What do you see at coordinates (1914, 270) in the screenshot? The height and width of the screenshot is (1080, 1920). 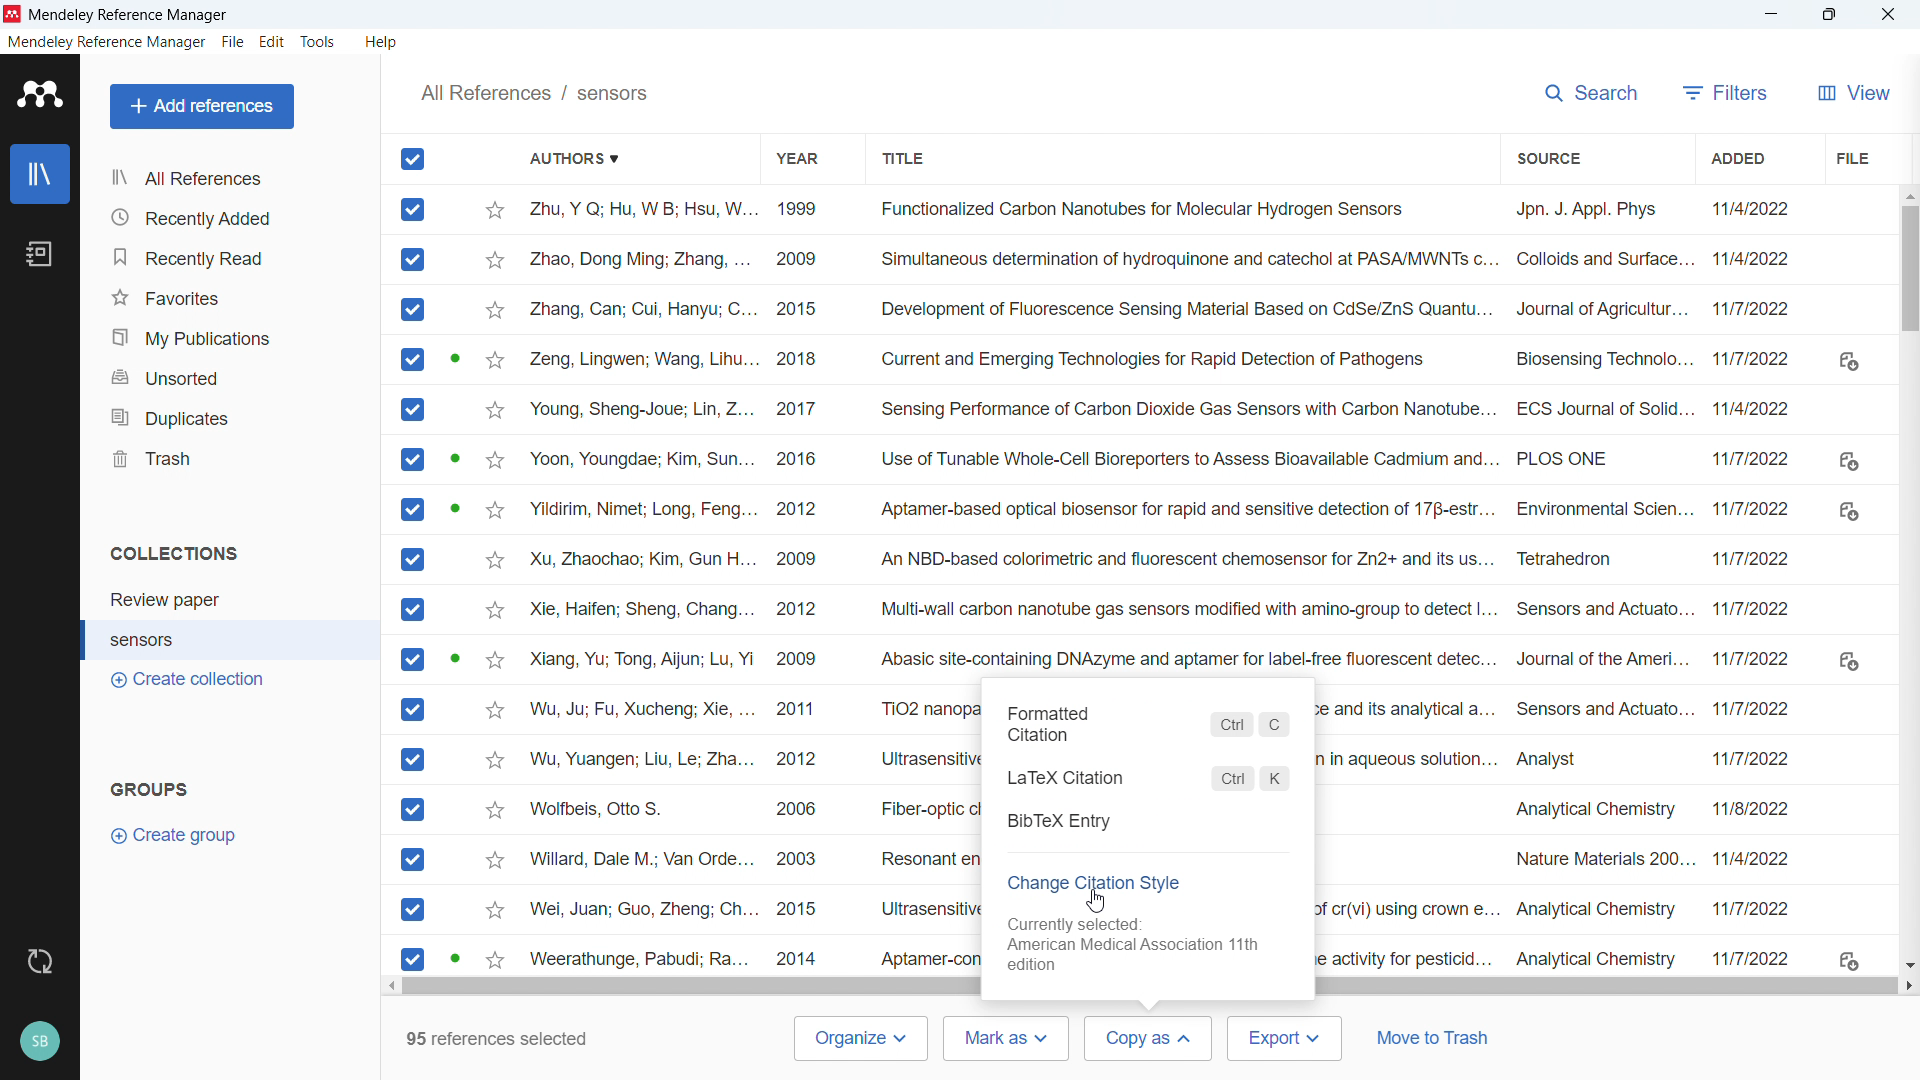 I see `Vertical scroll bar ` at bounding box center [1914, 270].